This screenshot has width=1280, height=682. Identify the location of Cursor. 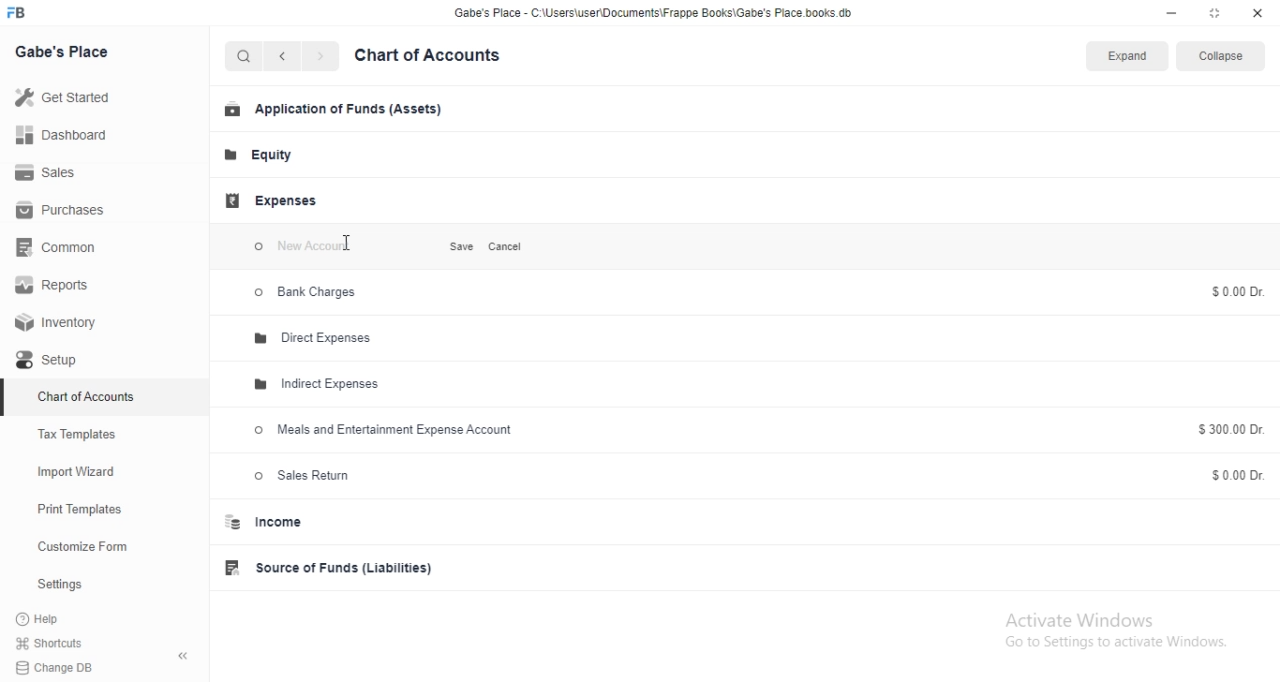
(362, 248).